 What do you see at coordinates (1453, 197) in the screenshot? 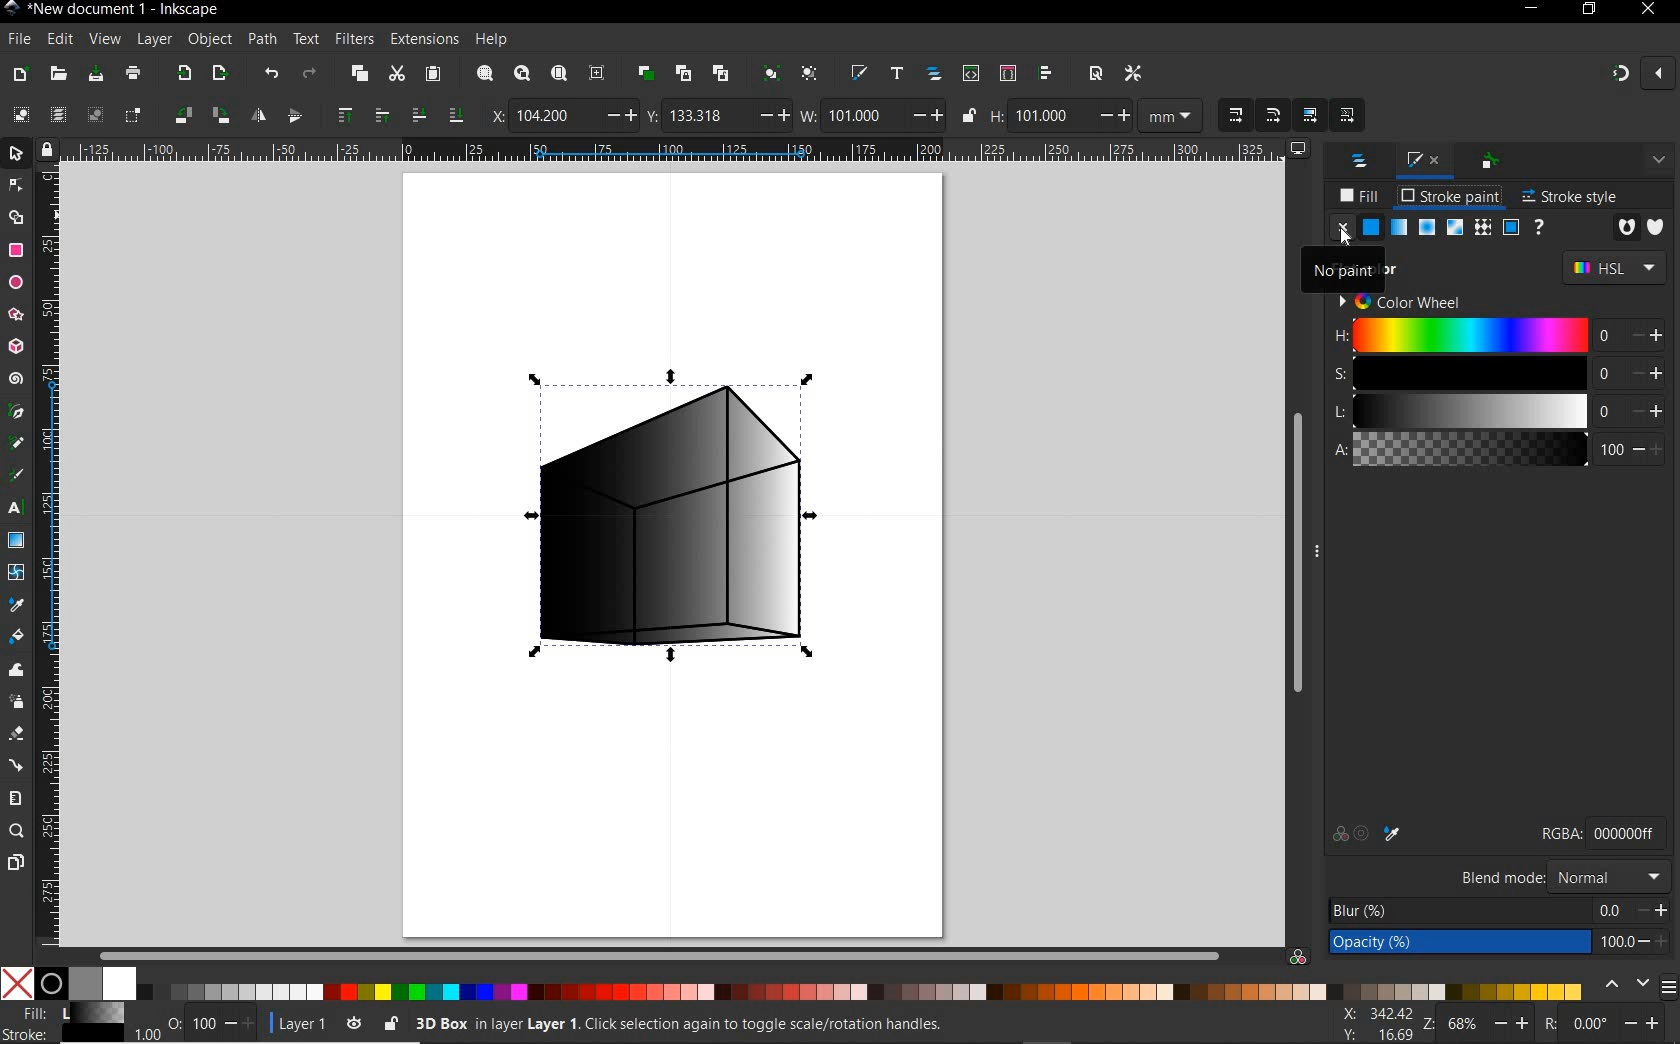
I see `STROKE PAINT` at bounding box center [1453, 197].